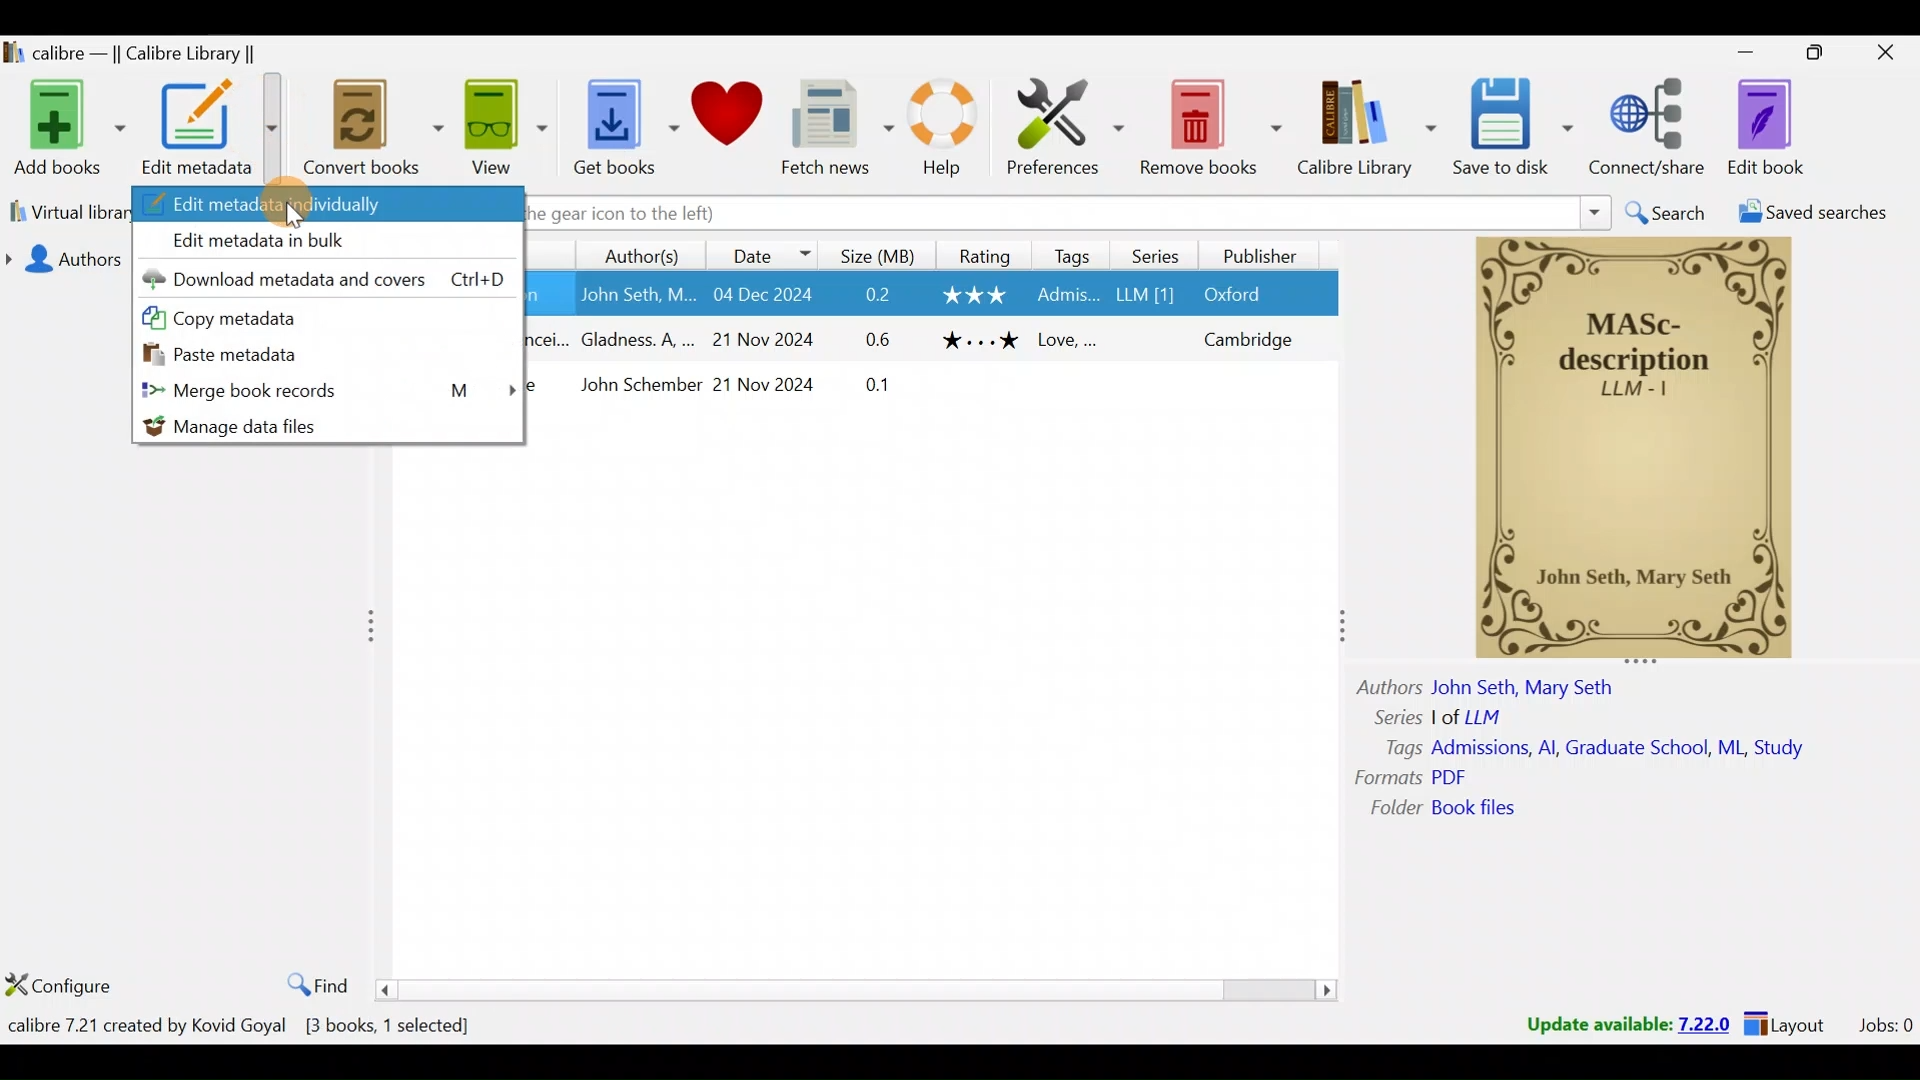 This screenshot has height=1080, width=1920. Describe the element at coordinates (639, 341) in the screenshot. I see `` at that location.